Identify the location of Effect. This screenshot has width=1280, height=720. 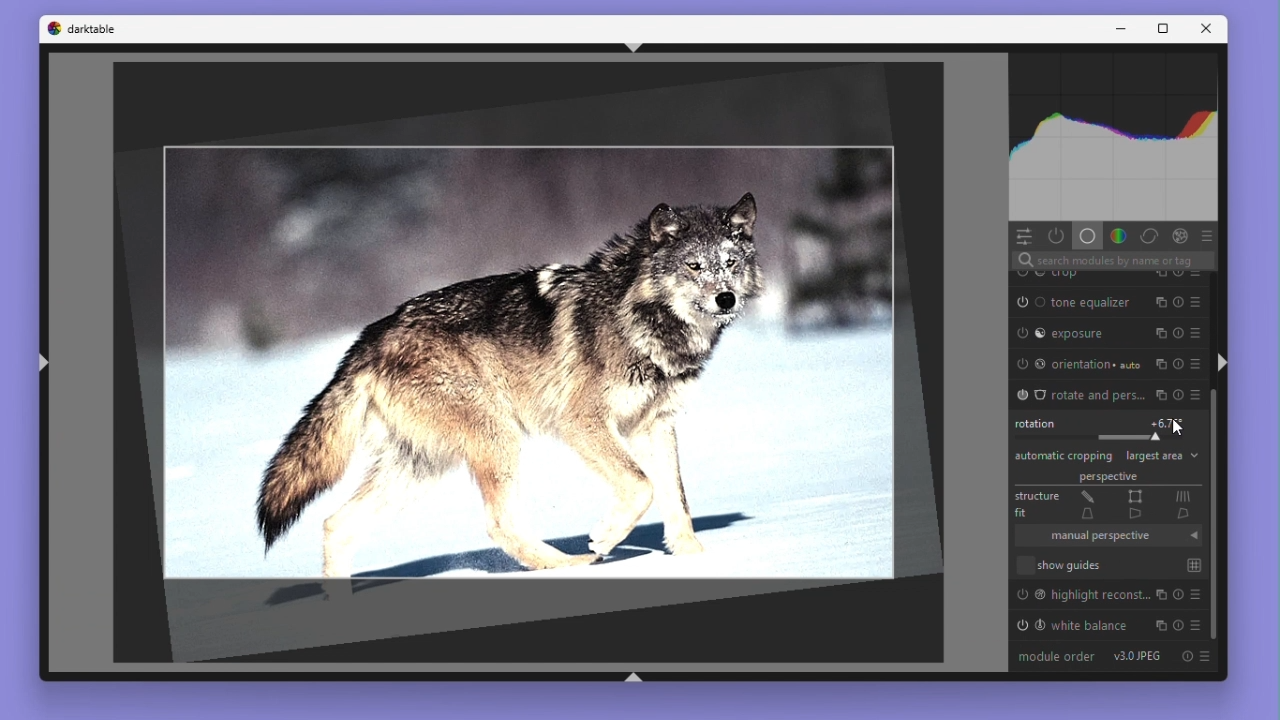
(1186, 234).